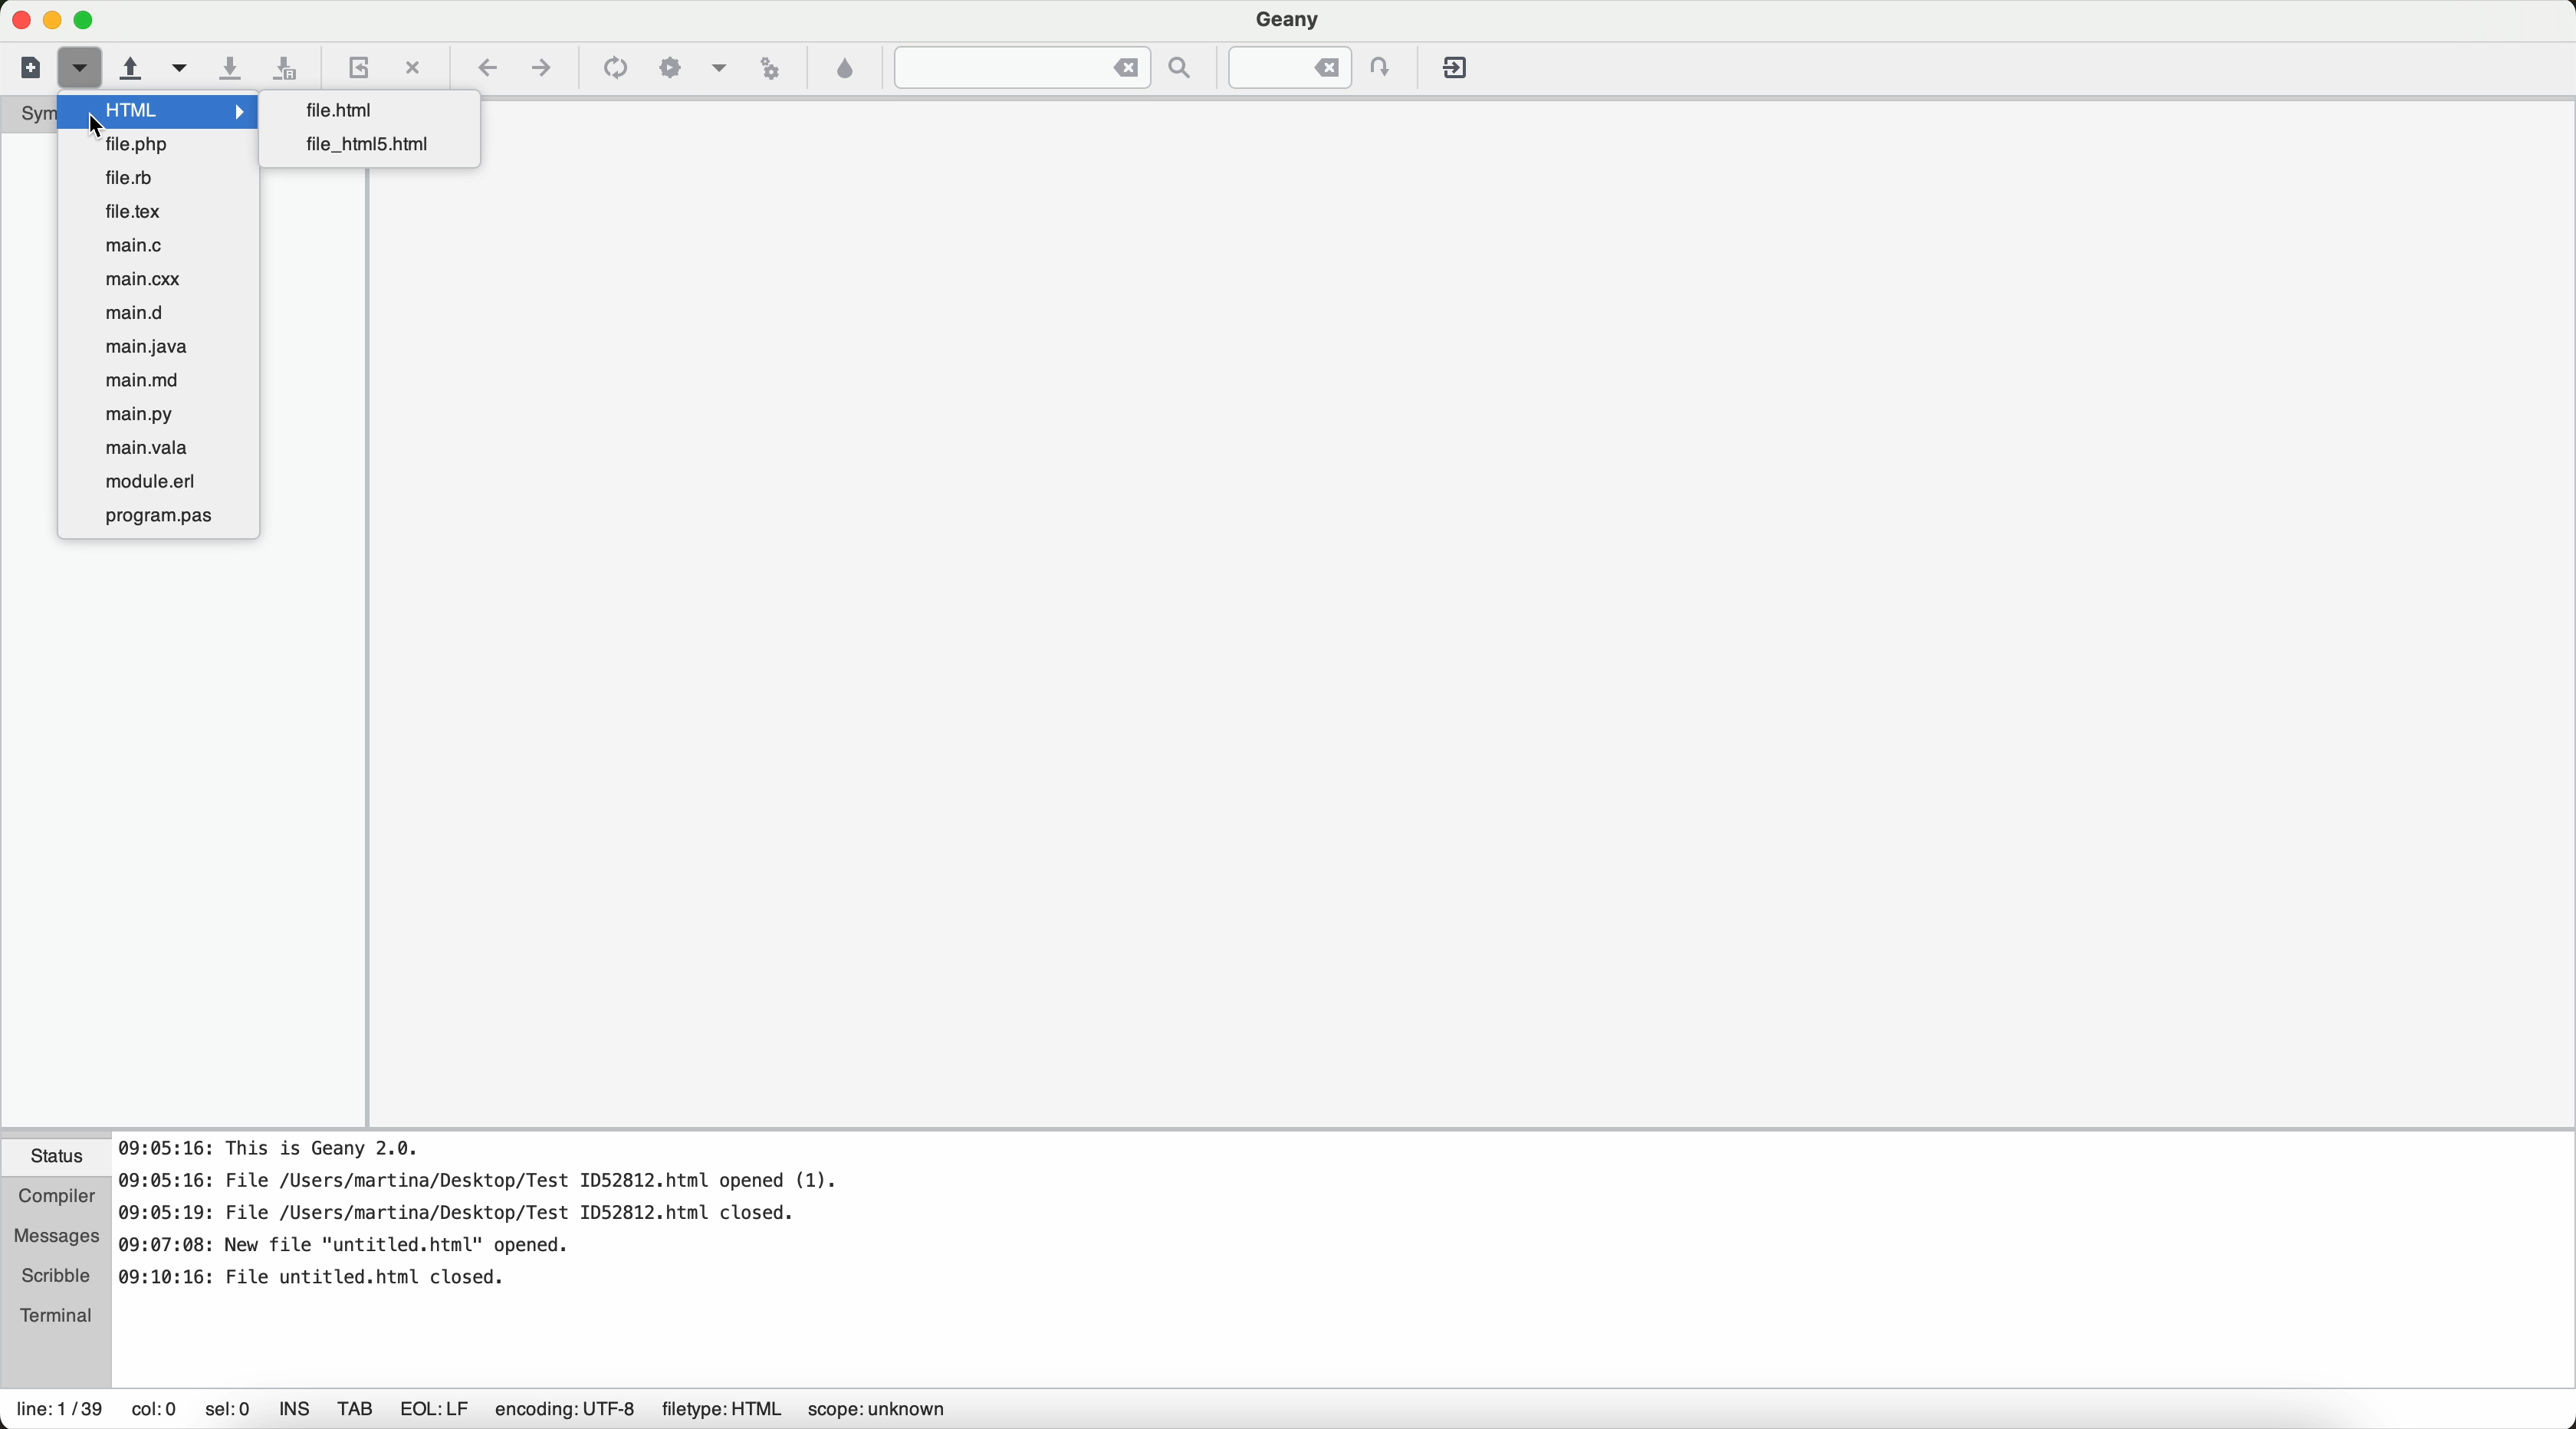  I want to click on information, so click(484, 1408).